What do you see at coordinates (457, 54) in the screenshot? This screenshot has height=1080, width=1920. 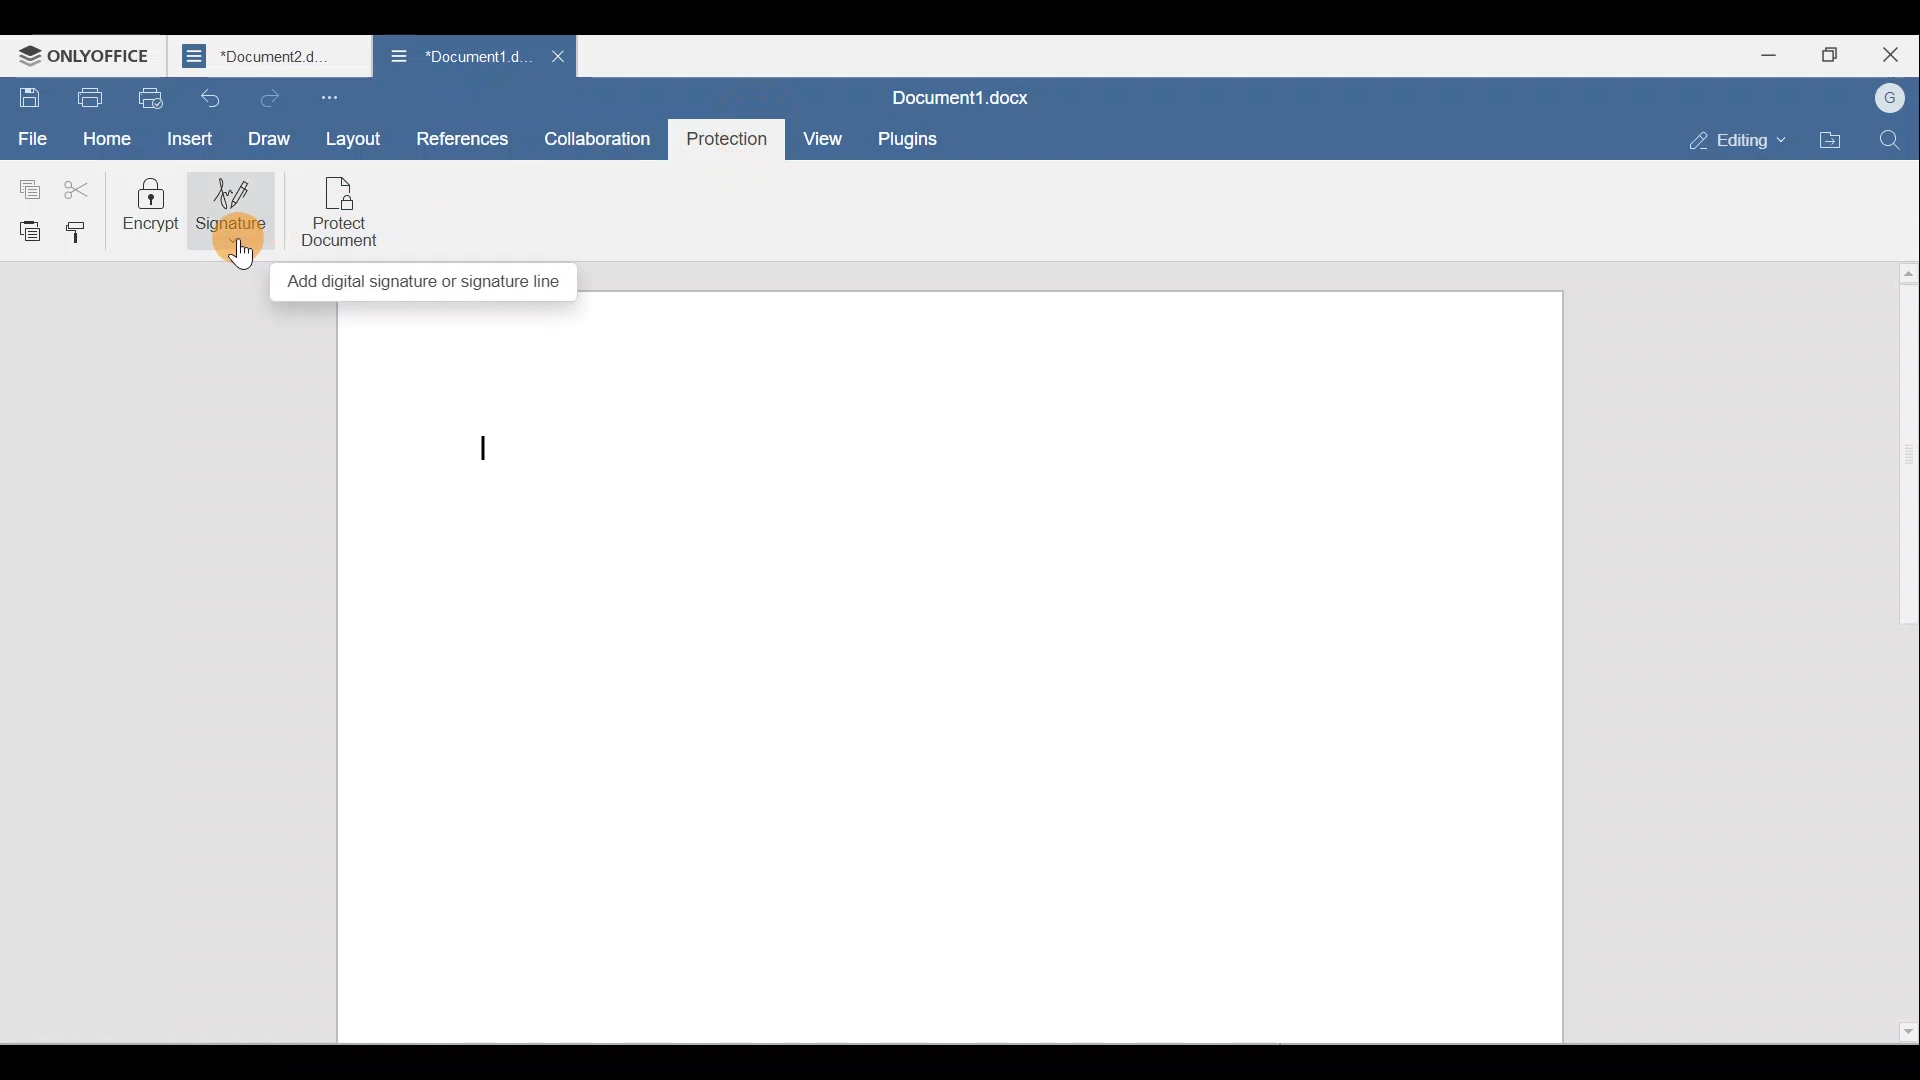 I see `Document name` at bounding box center [457, 54].